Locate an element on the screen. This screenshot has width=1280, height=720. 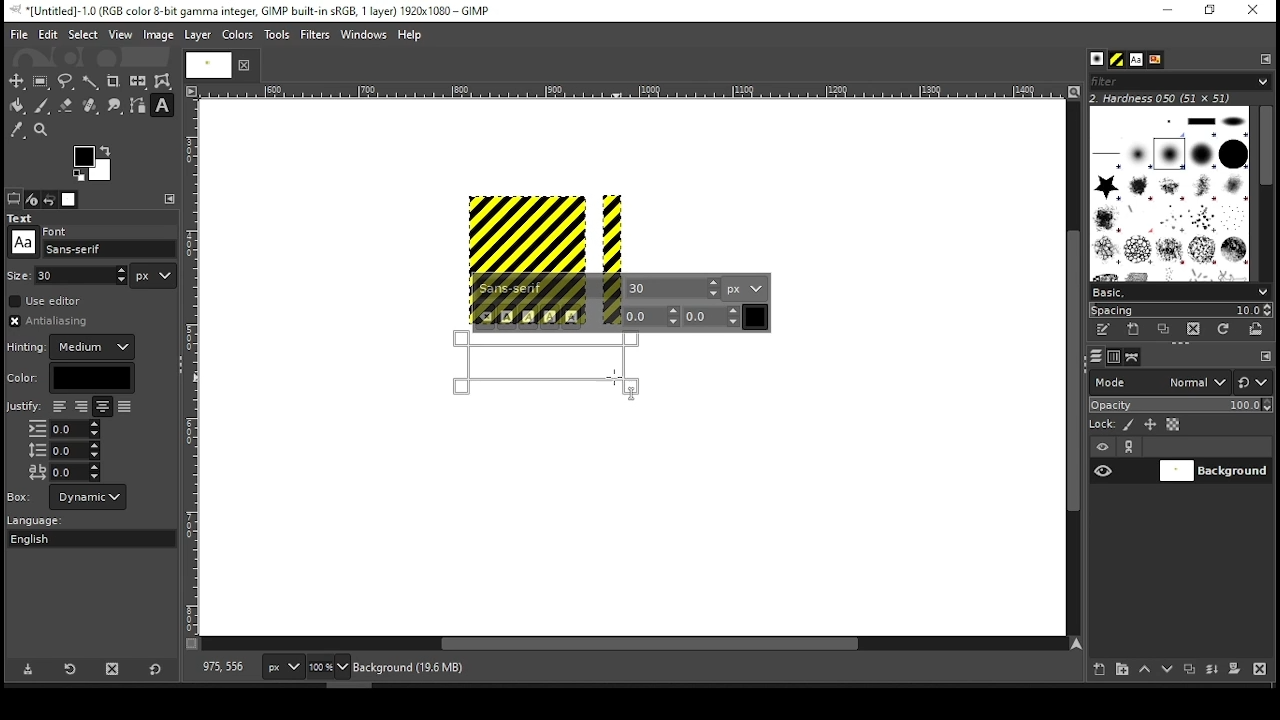
adjust character spacing is located at coordinates (63, 472).